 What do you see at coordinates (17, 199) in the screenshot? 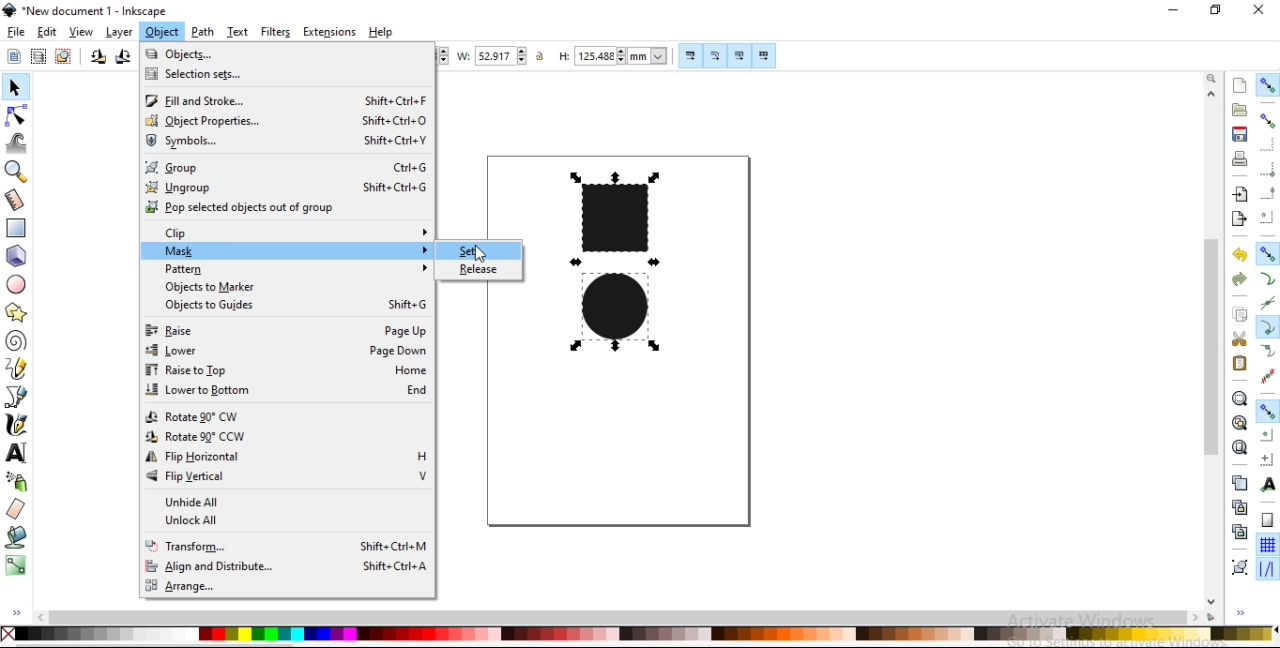
I see `measurement tool ` at bounding box center [17, 199].